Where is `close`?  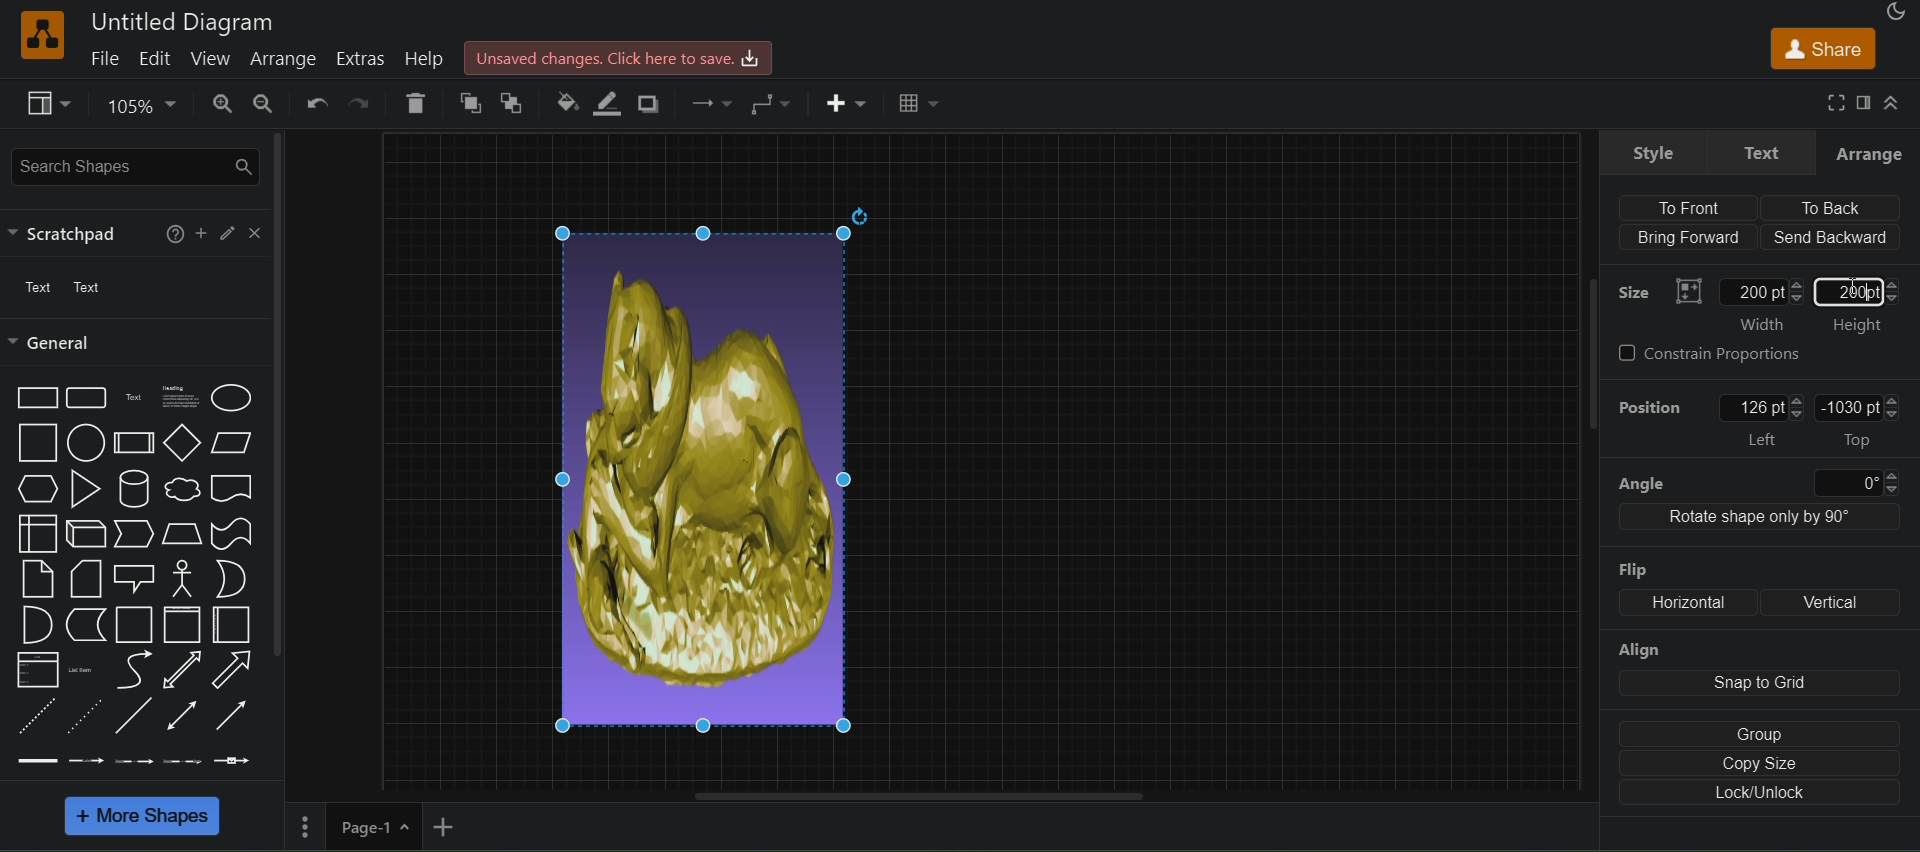 close is located at coordinates (256, 233).